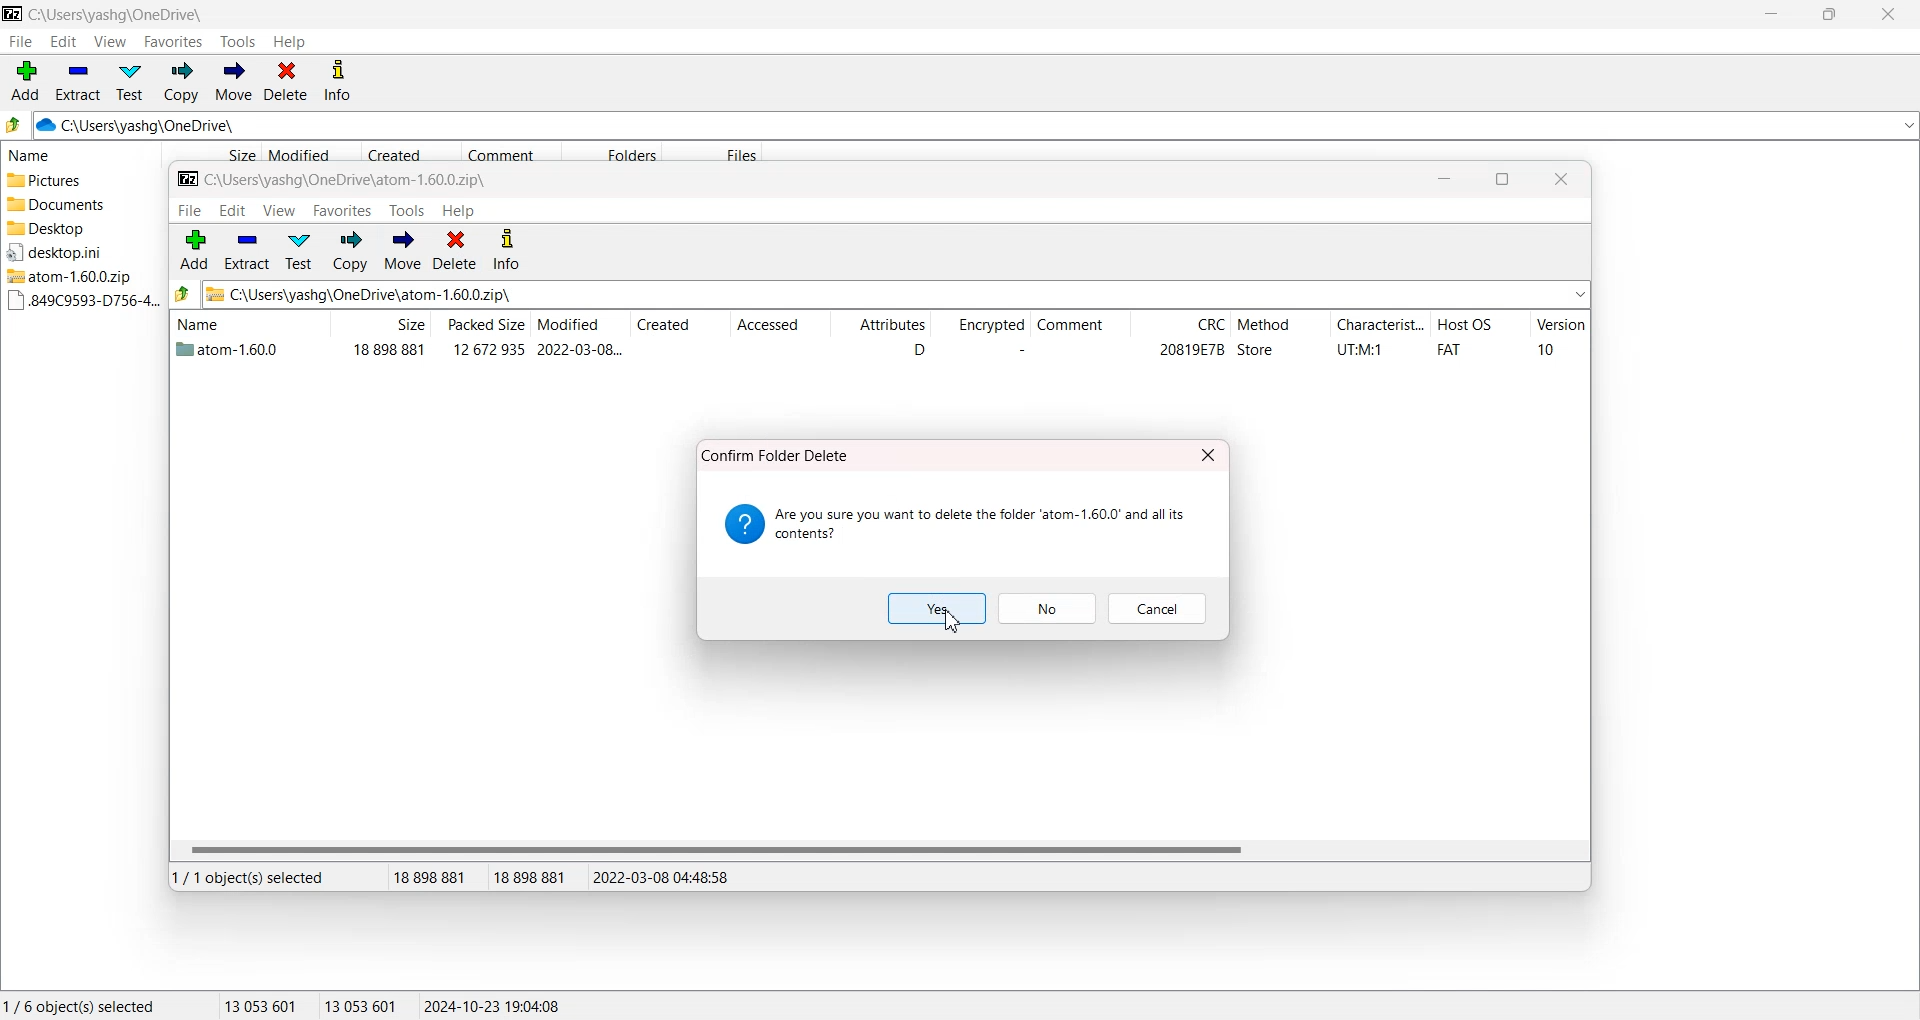 Image resolution: width=1920 pixels, height=1020 pixels. I want to click on move, so click(402, 251).